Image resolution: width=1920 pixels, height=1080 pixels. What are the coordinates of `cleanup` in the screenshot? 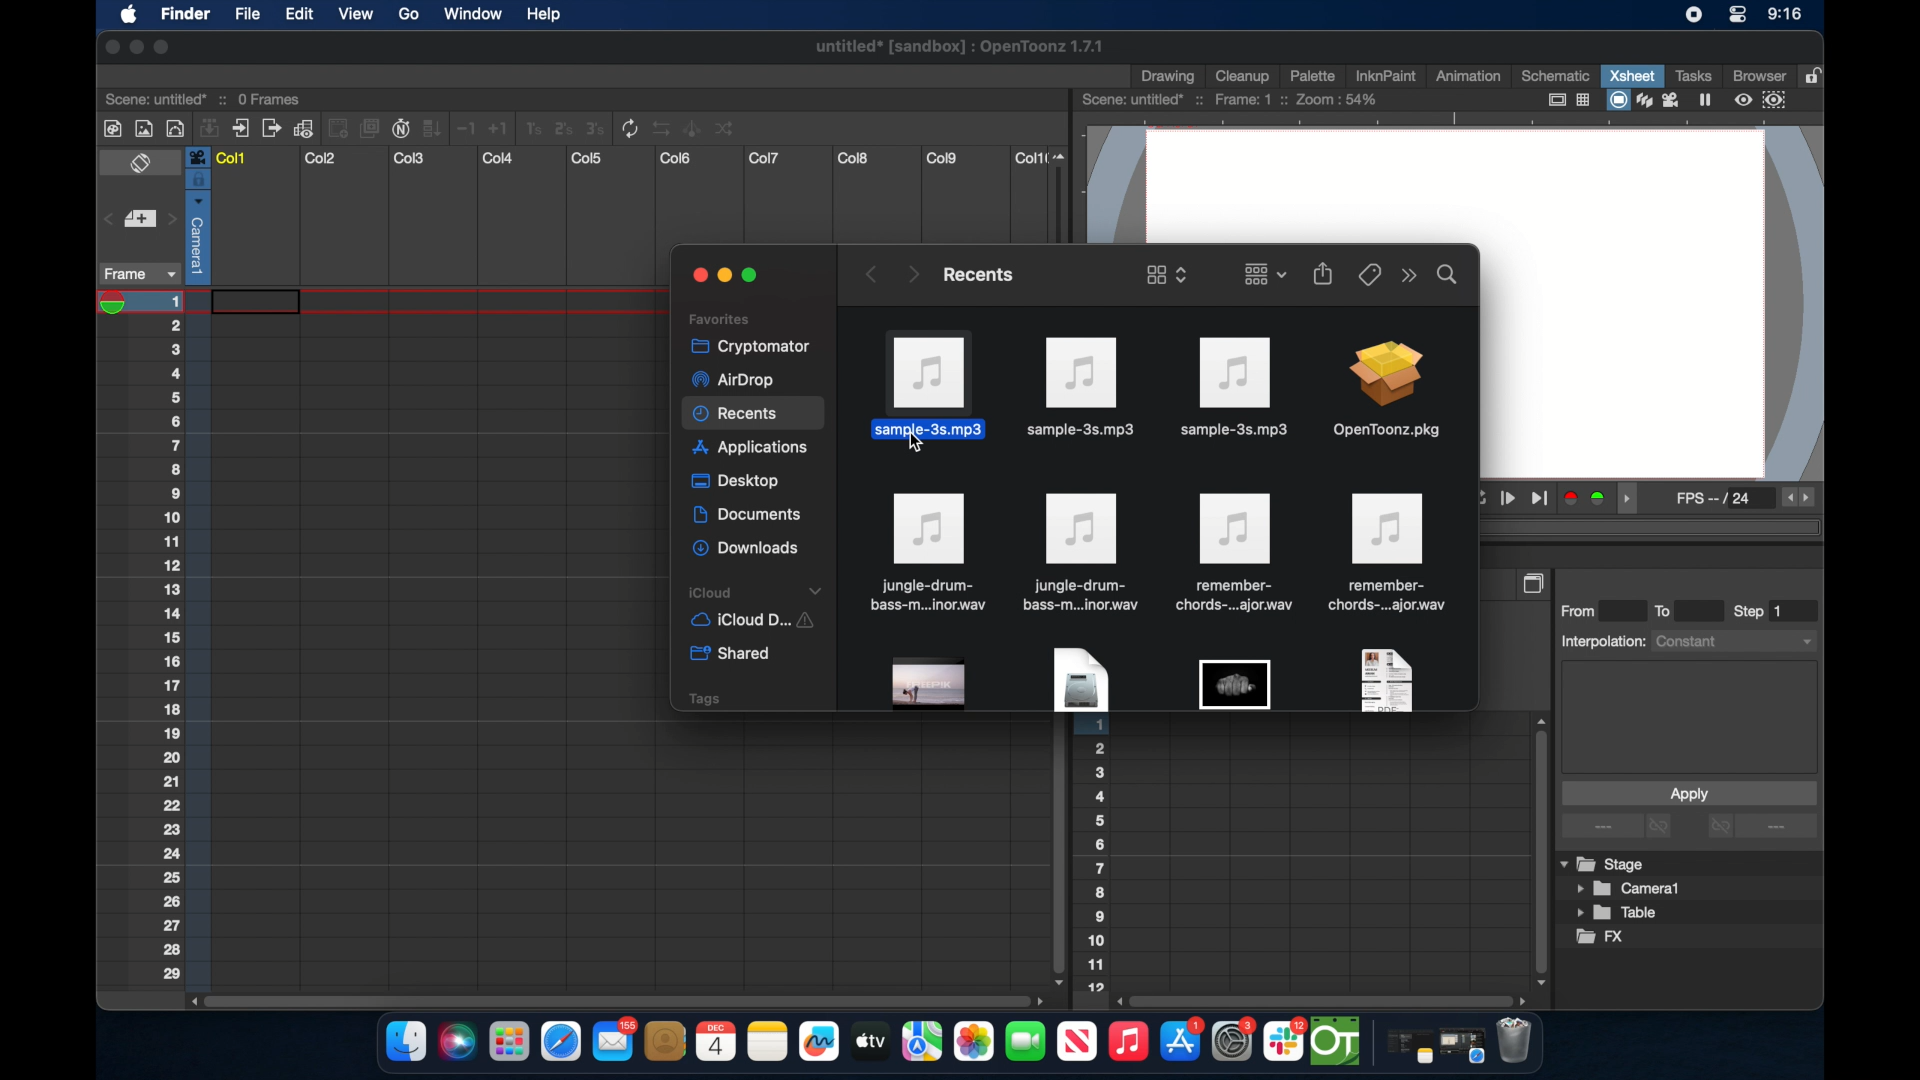 It's located at (1243, 74).